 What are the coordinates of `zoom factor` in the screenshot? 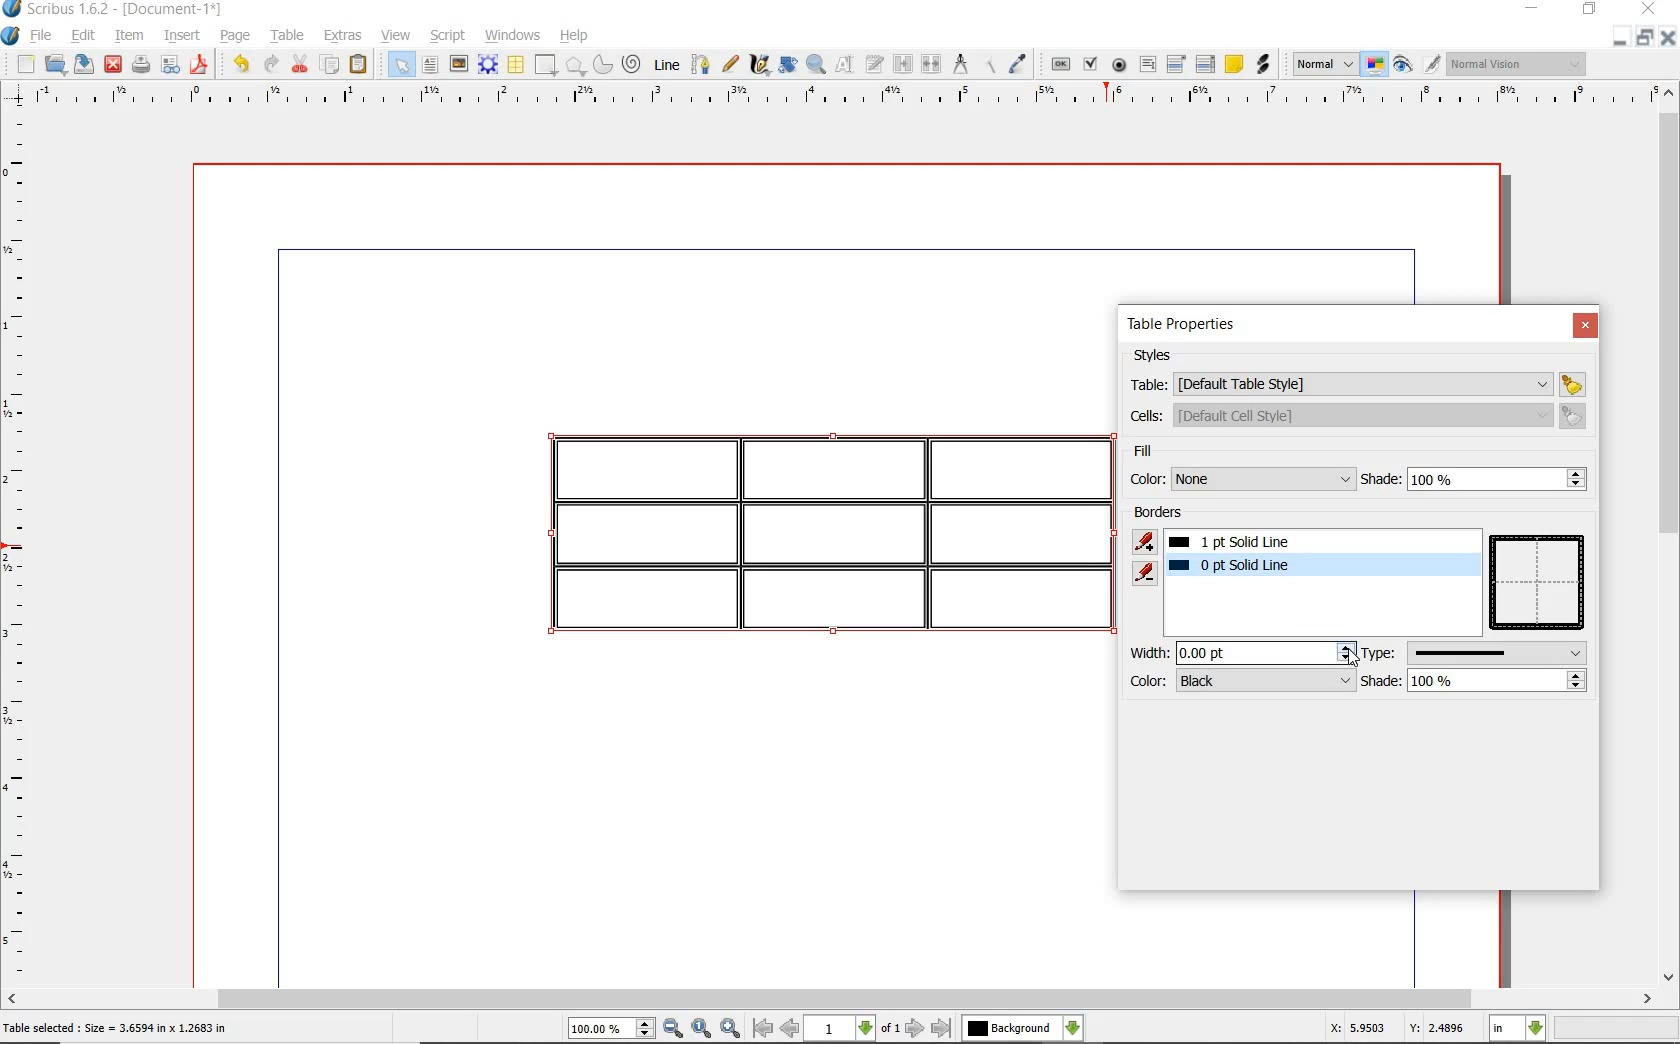 It's located at (1616, 1030).